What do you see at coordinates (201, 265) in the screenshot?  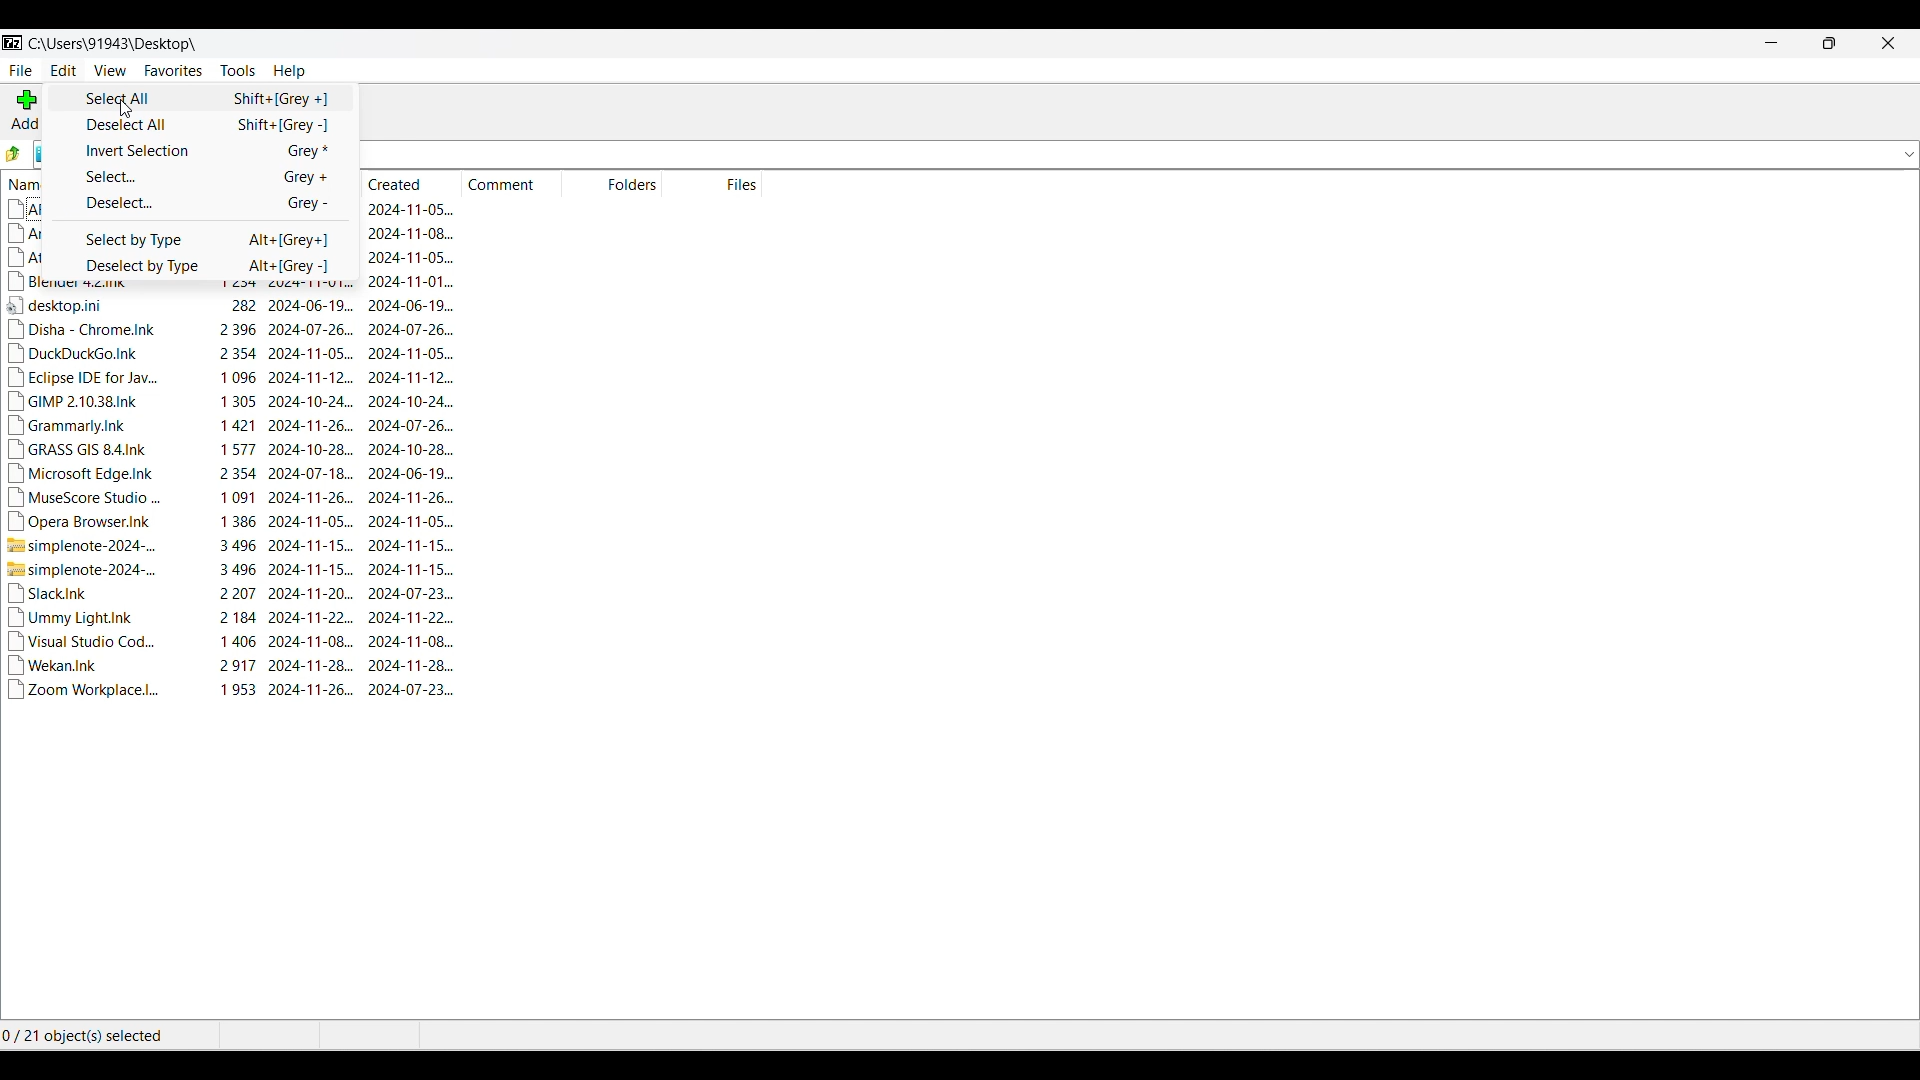 I see `Deselect by Type` at bounding box center [201, 265].